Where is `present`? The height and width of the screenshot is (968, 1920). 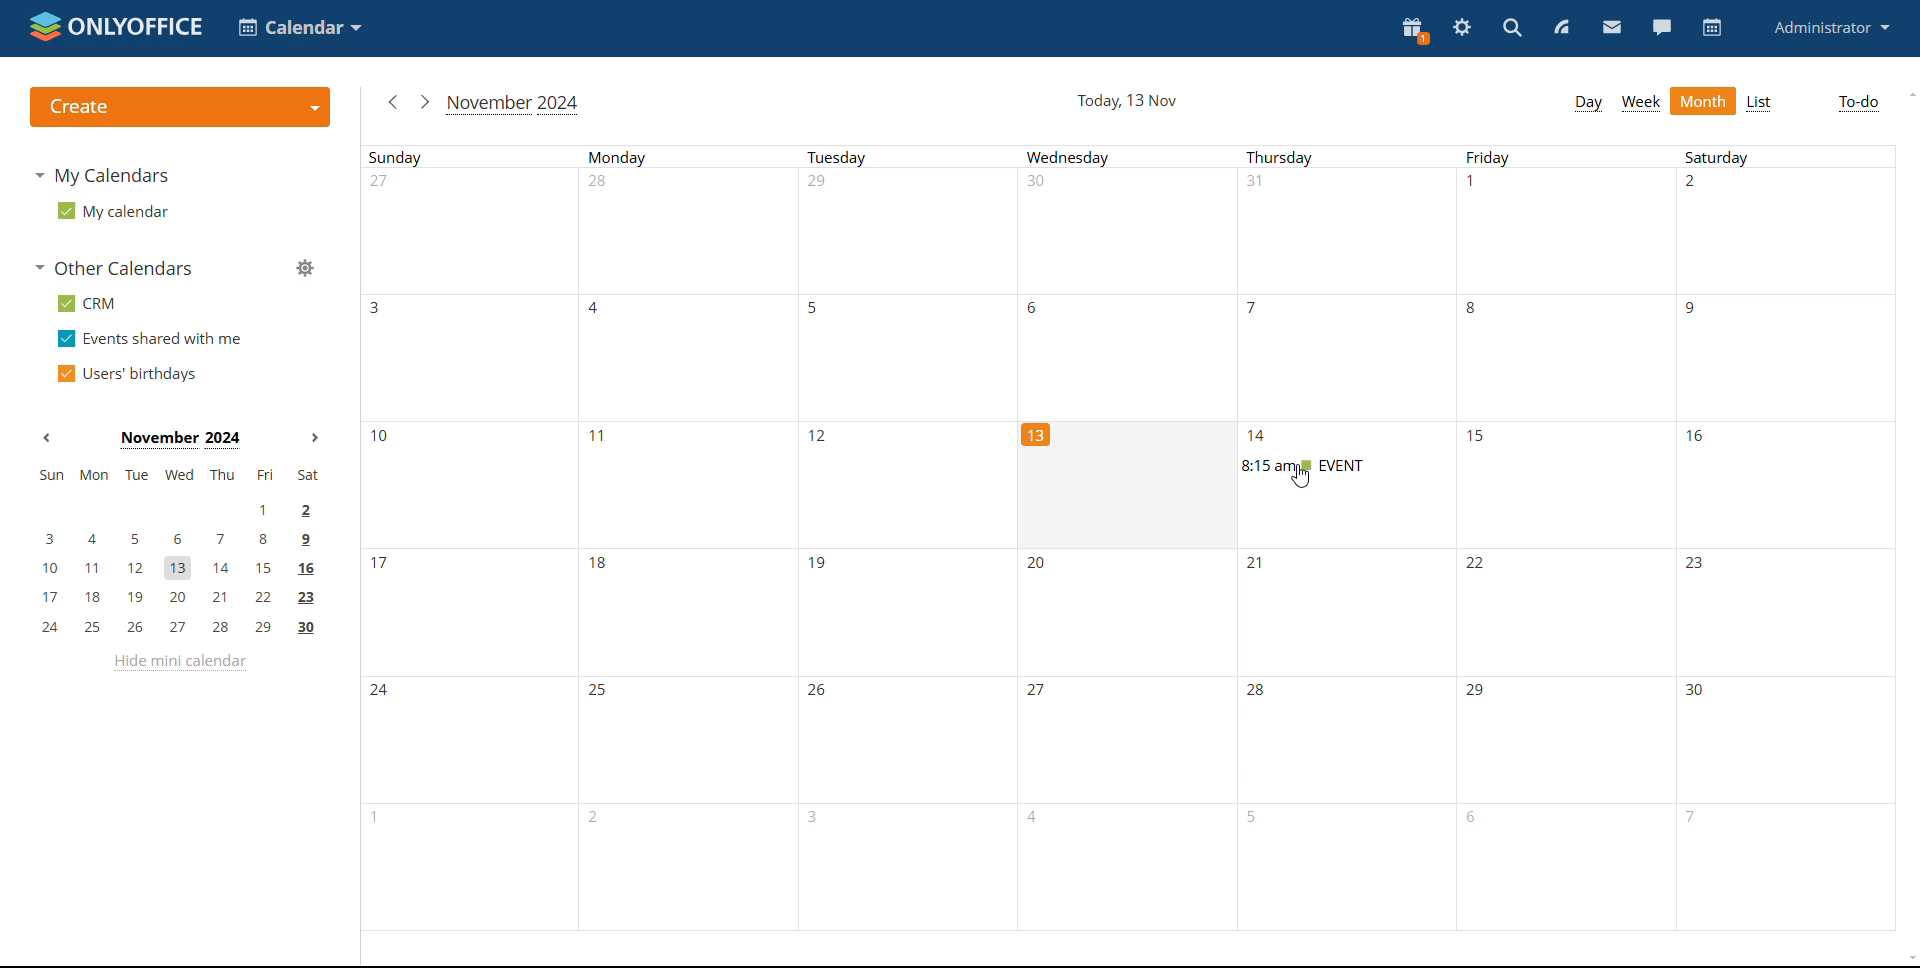 present is located at coordinates (1413, 32).